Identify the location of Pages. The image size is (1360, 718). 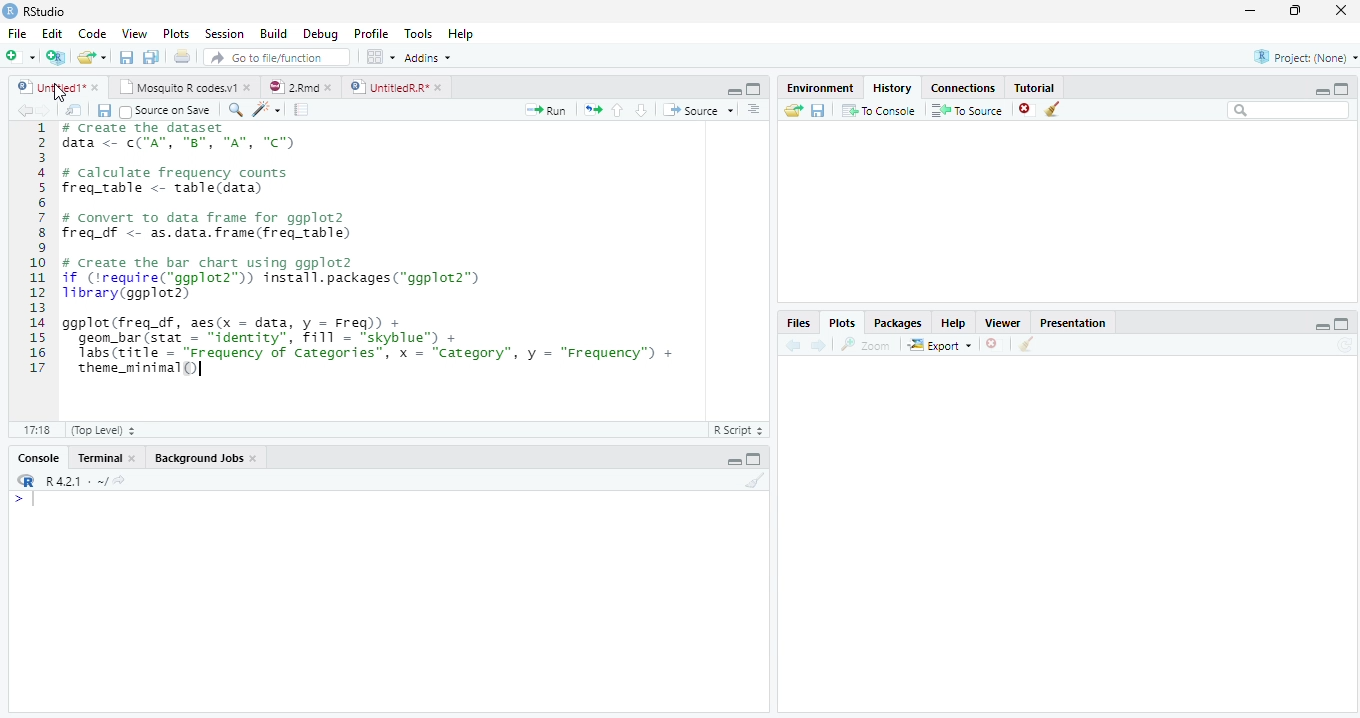
(301, 110).